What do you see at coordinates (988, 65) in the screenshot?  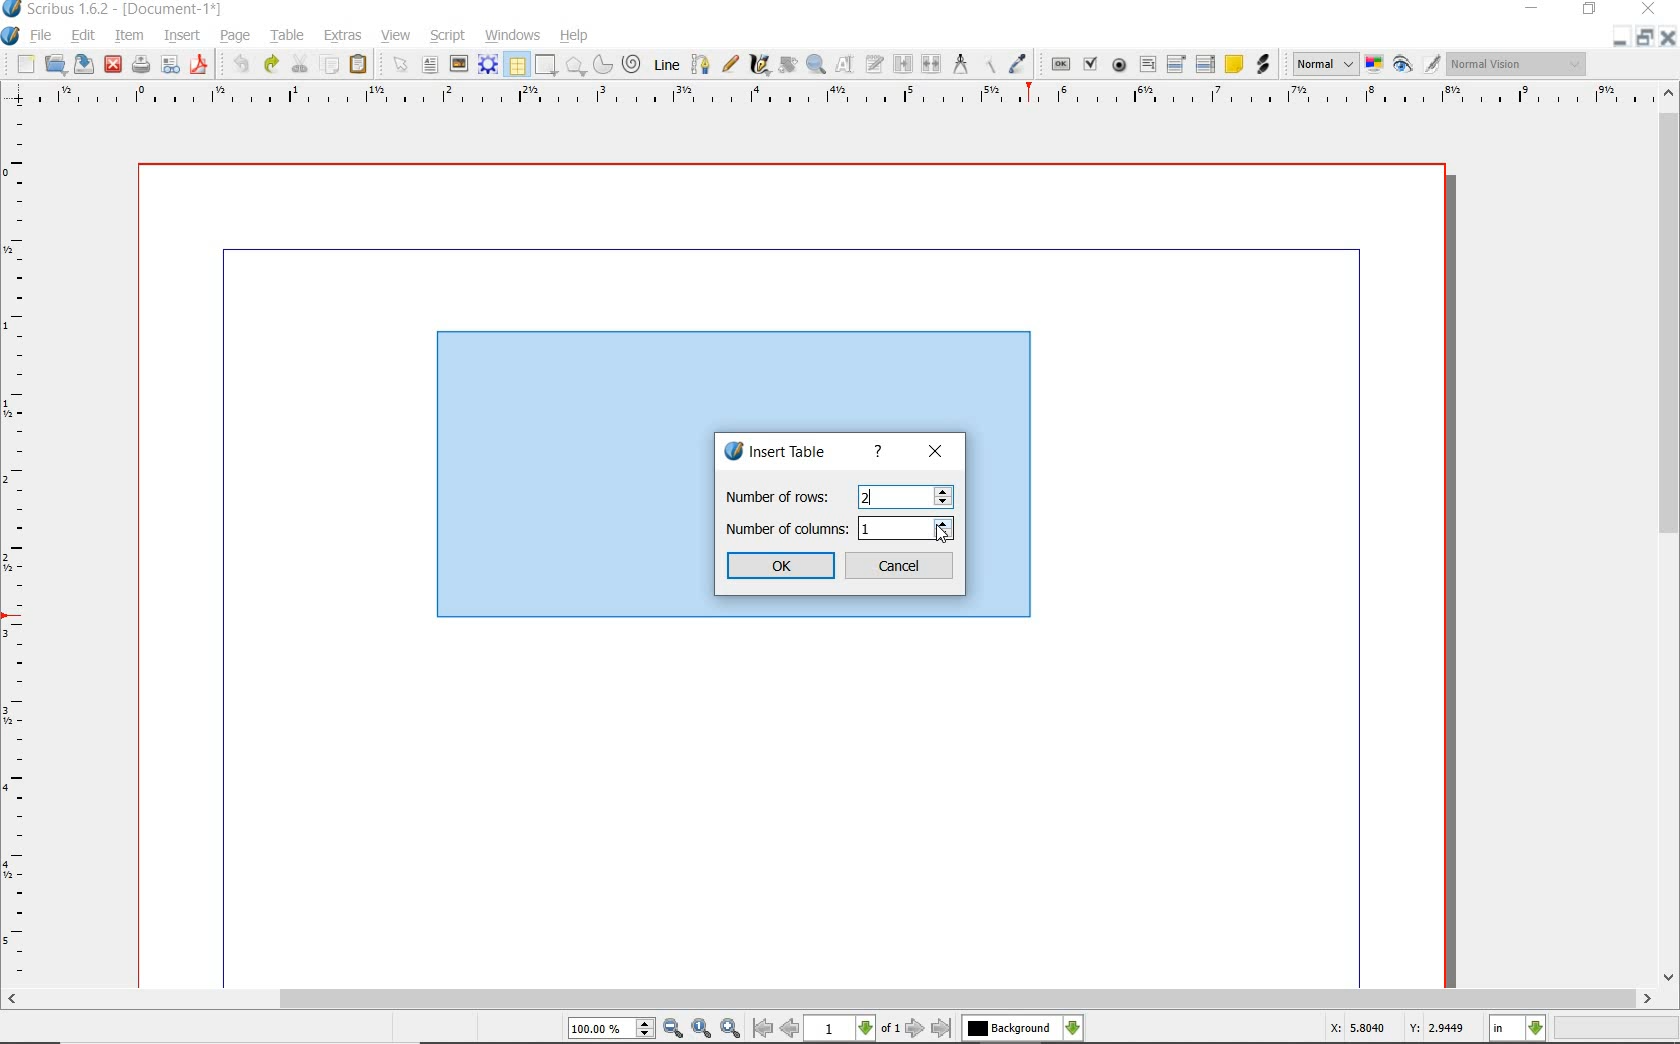 I see `copy item properties` at bounding box center [988, 65].